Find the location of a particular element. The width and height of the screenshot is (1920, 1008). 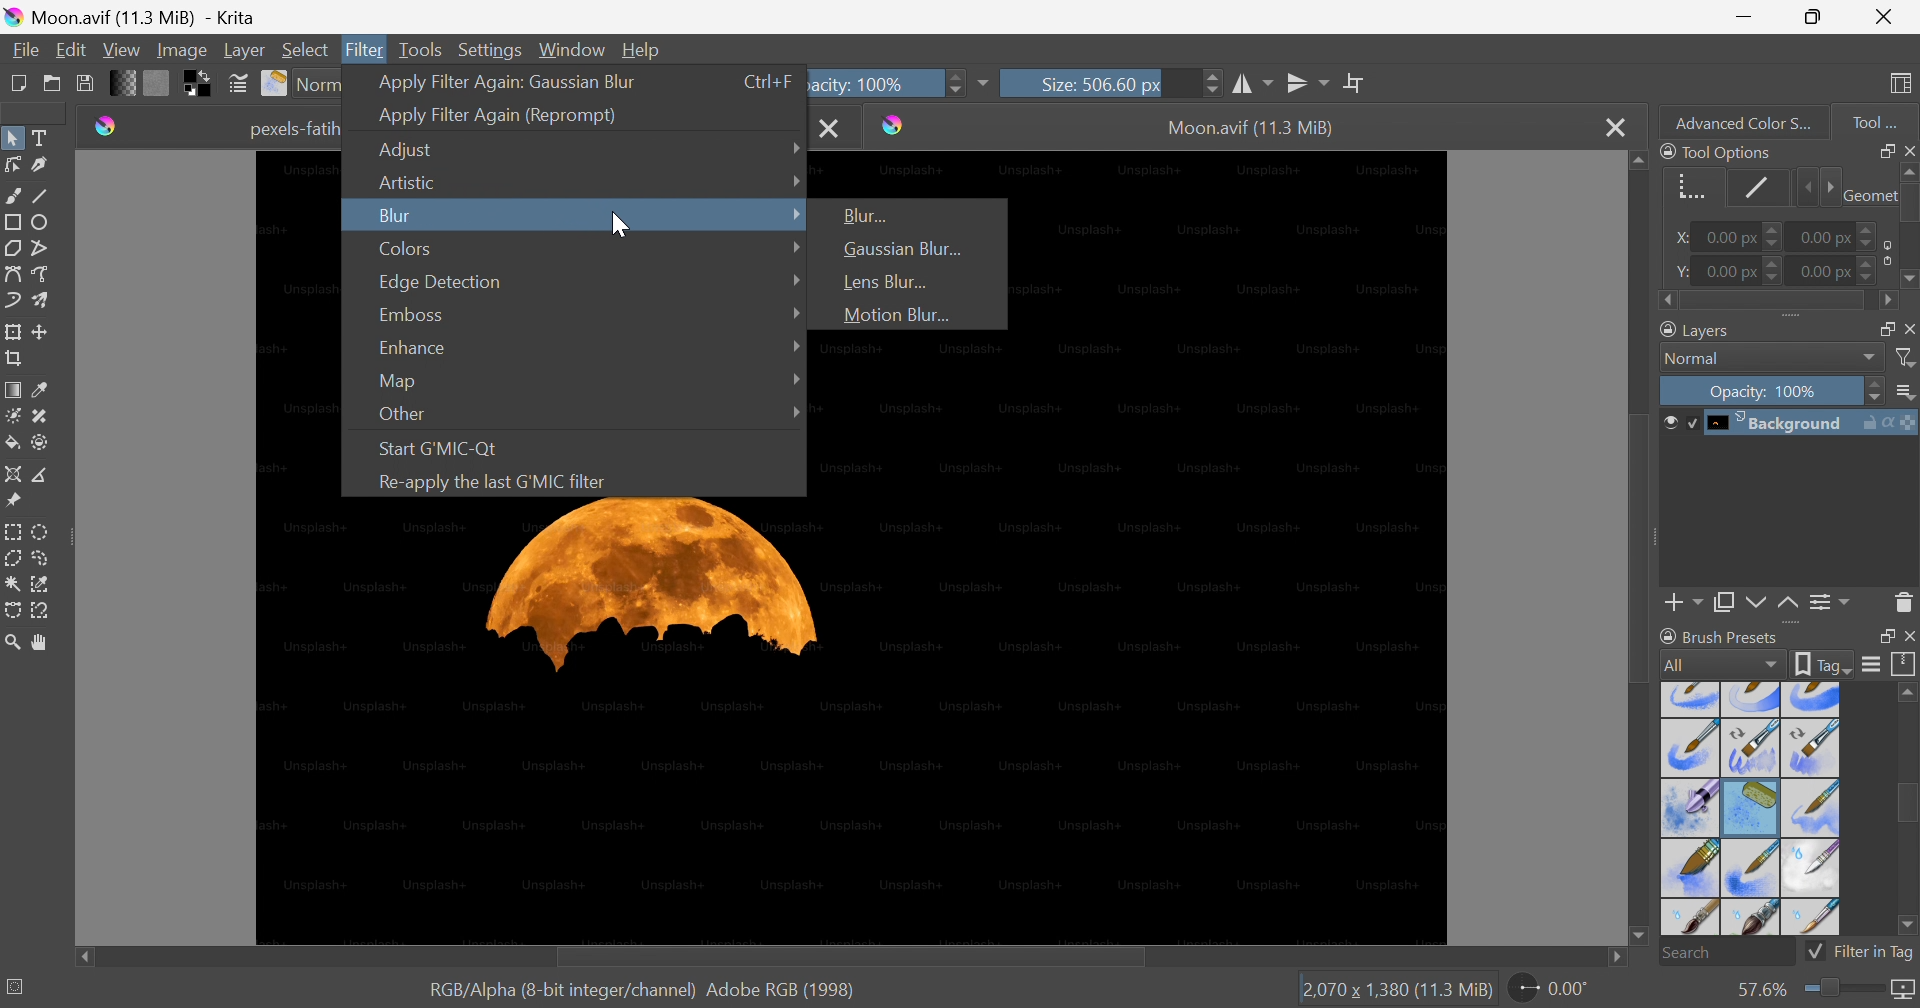

Close is located at coordinates (830, 130).